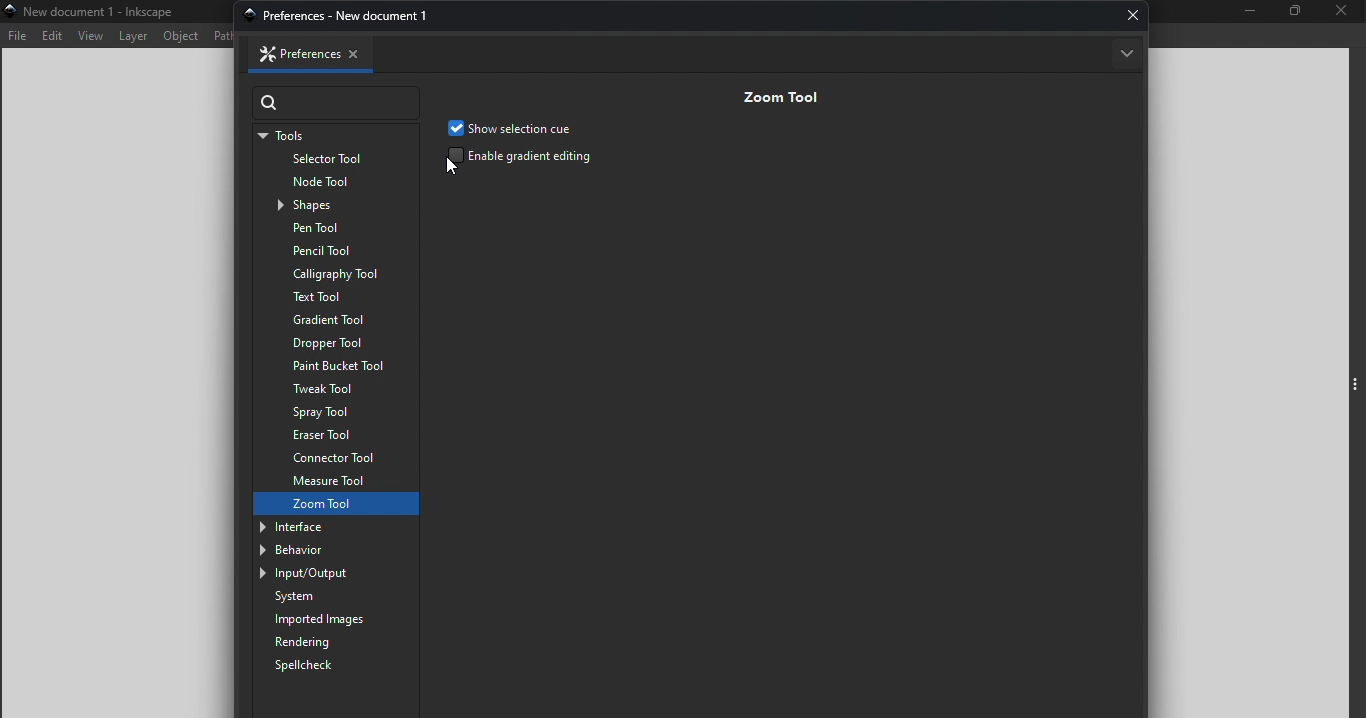  I want to click on Maximize, so click(1293, 14).